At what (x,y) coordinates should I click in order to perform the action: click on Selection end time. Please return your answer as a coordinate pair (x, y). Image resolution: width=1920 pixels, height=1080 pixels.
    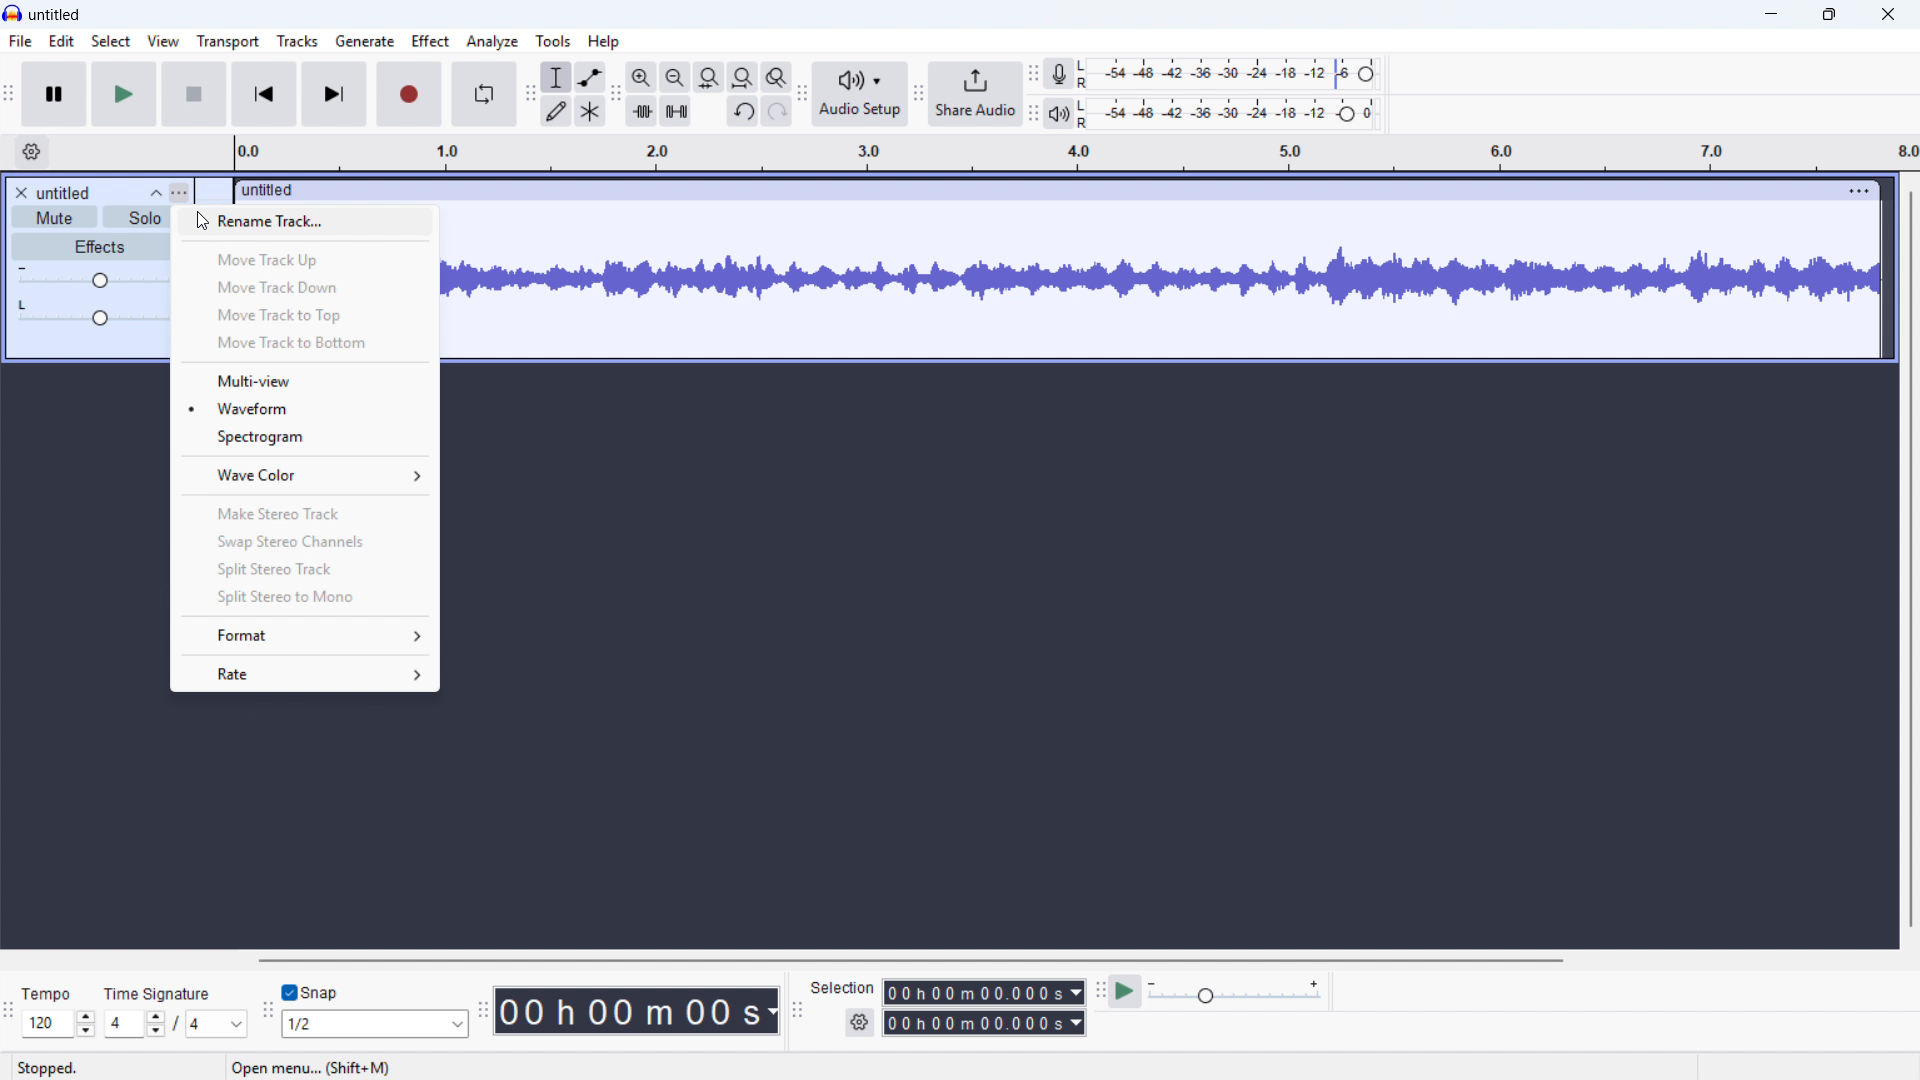
    Looking at the image, I should click on (983, 1023).